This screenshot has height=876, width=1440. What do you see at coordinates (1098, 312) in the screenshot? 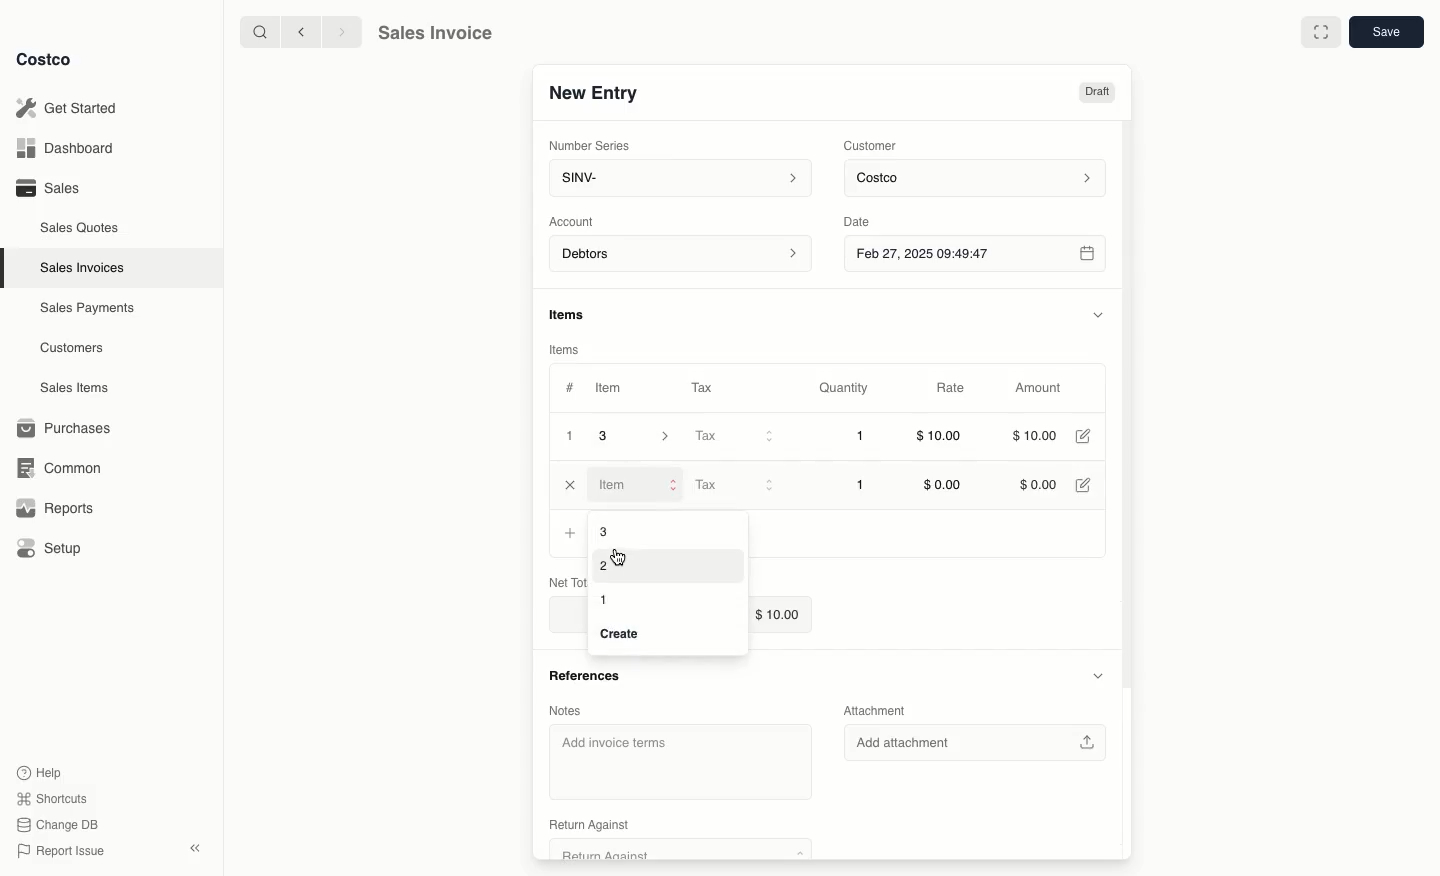
I see `Hide` at bounding box center [1098, 312].